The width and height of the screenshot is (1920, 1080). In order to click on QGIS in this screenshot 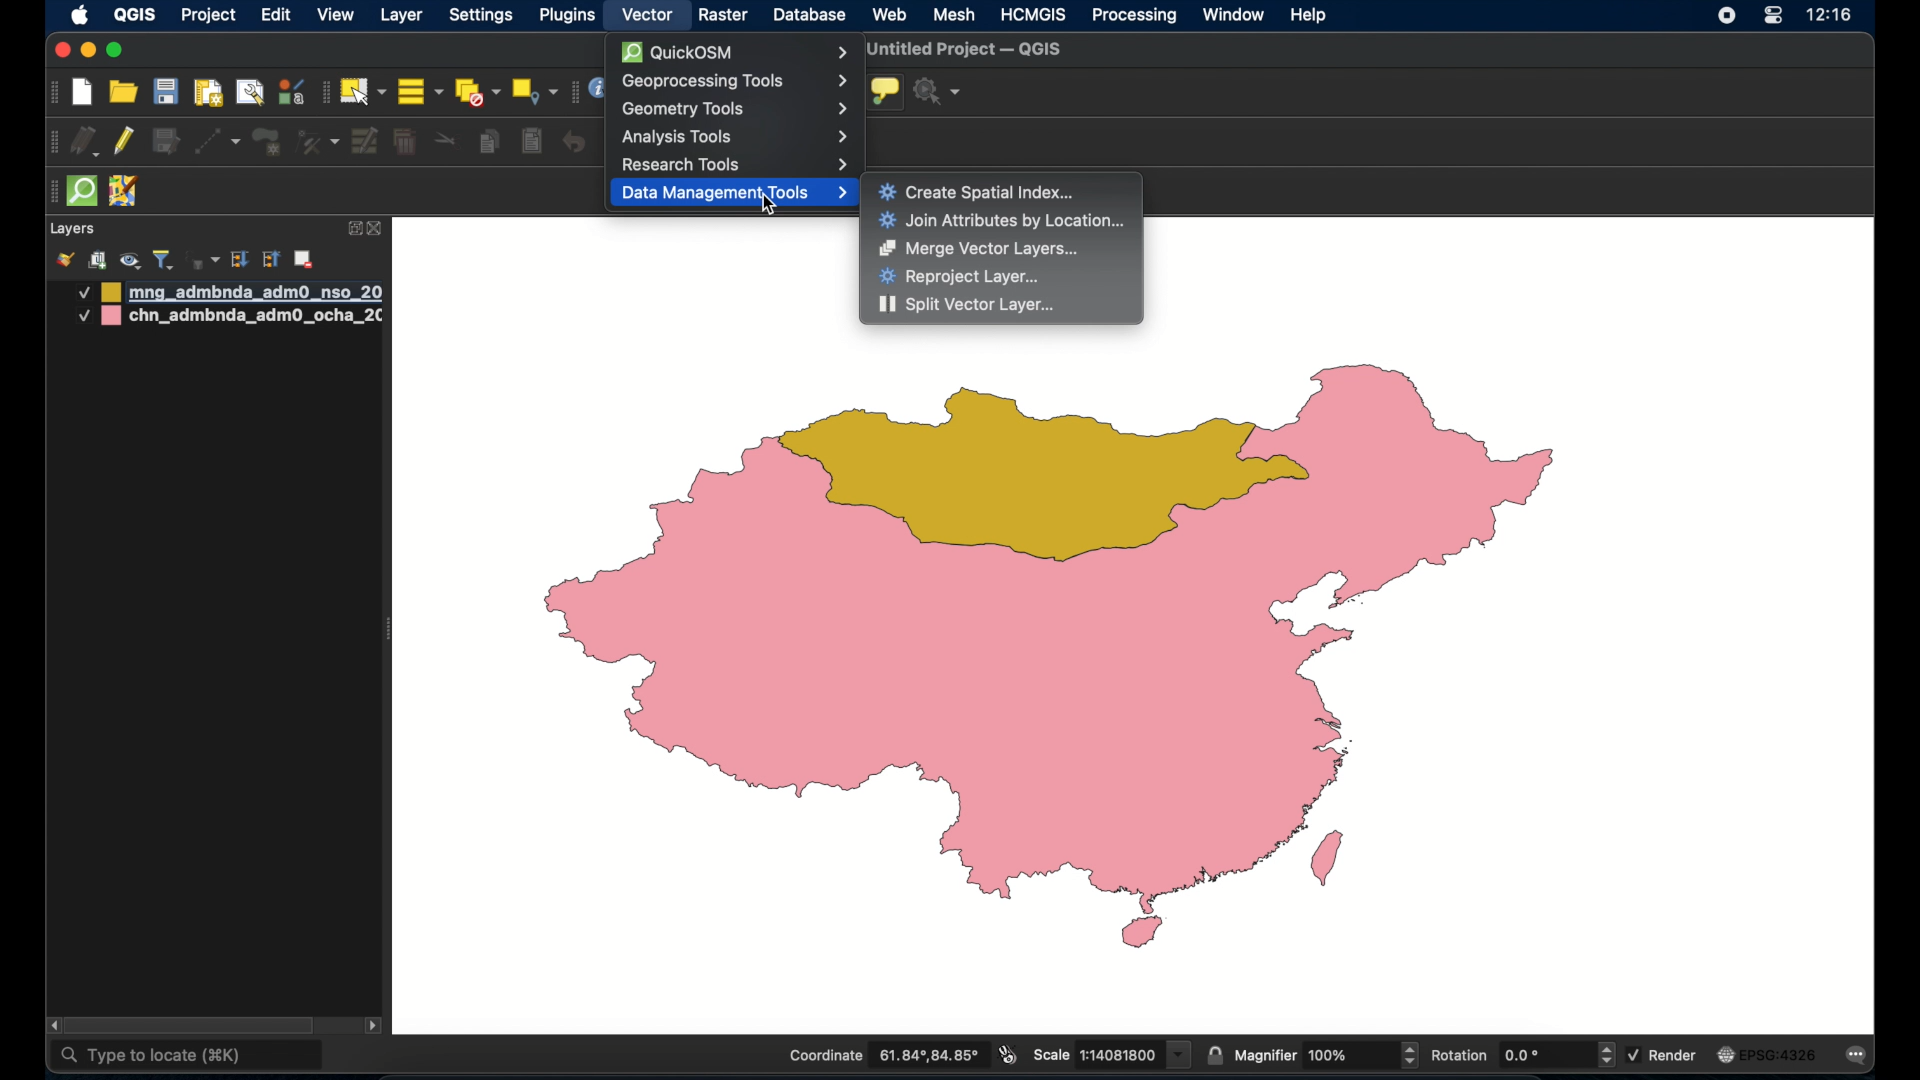, I will do `click(133, 14)`.